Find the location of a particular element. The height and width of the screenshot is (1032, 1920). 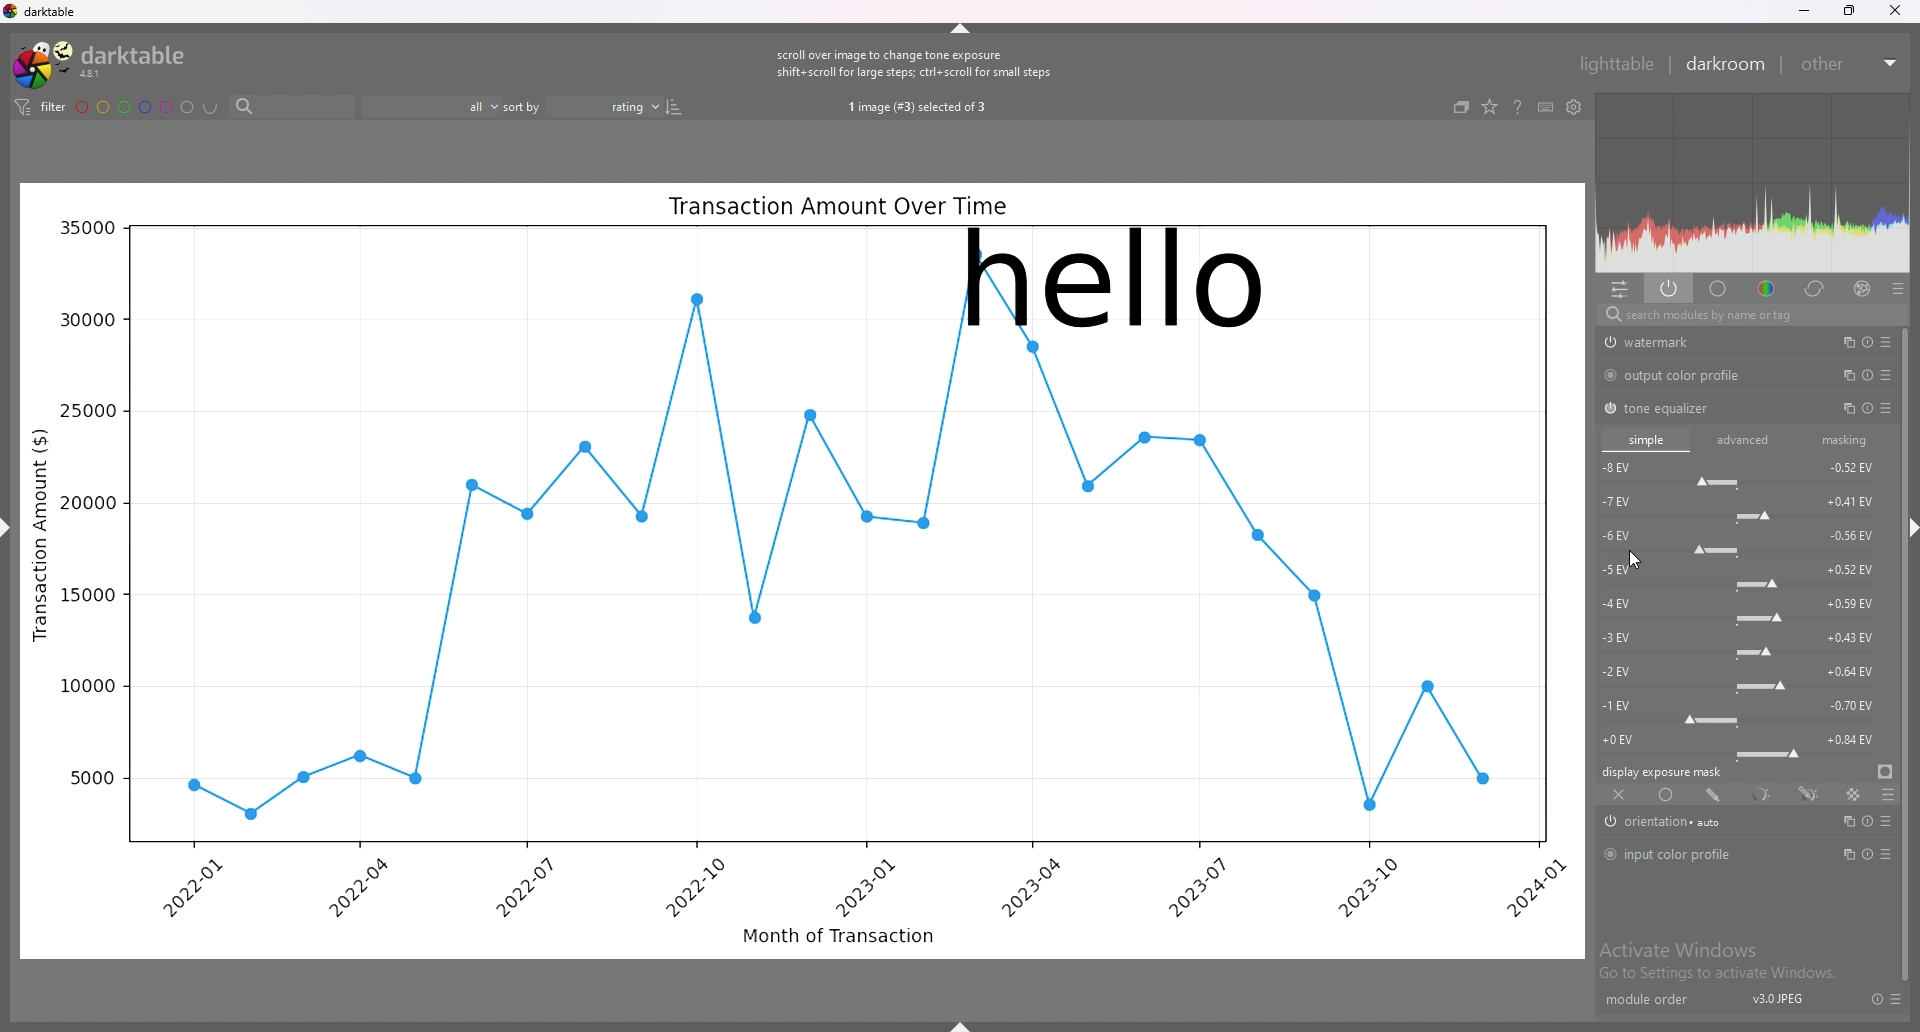

filter by images rating is located at coordinates (430, 108).